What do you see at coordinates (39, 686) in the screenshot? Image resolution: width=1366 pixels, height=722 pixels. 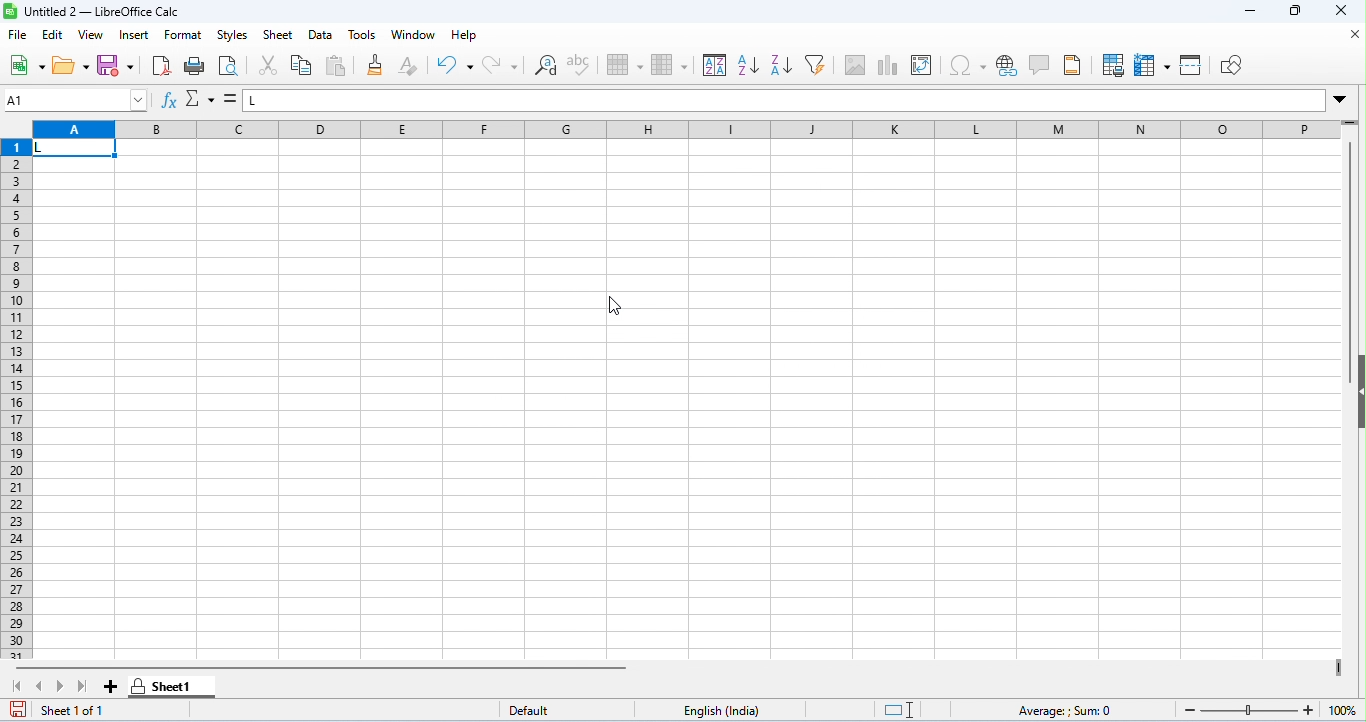 I see `previous` at bounding box center [39, 686].